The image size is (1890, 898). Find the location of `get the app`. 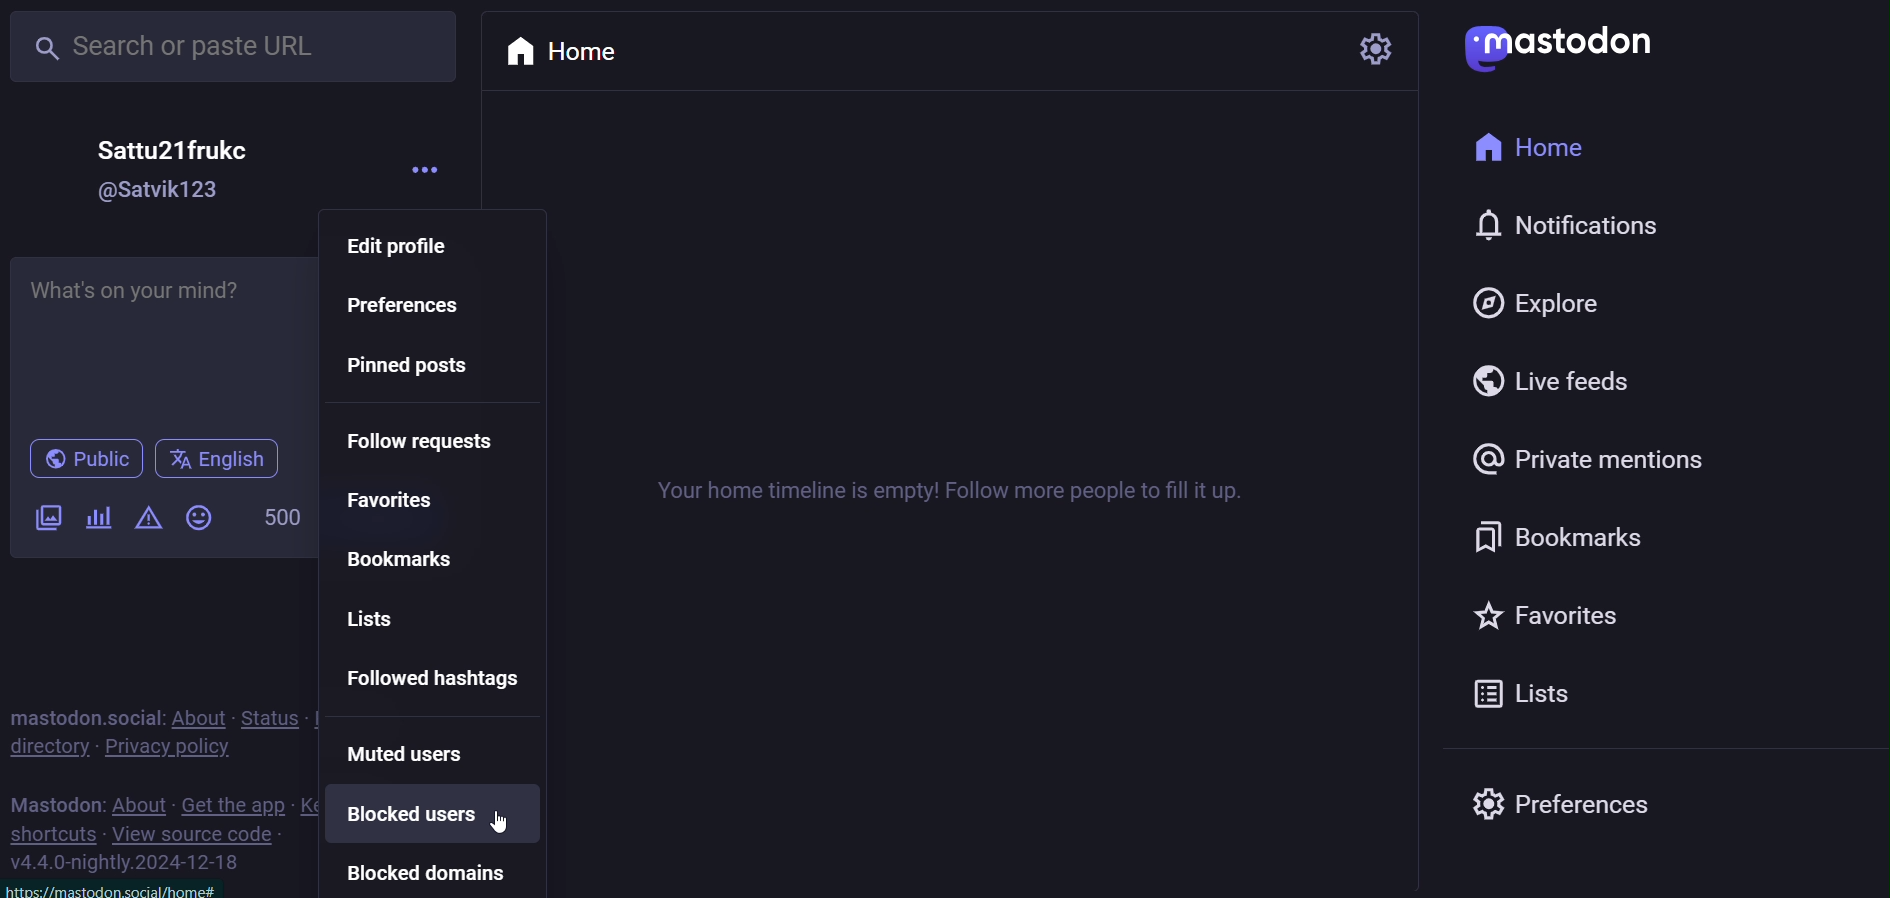

get the app is located at coordinates (235, 801).